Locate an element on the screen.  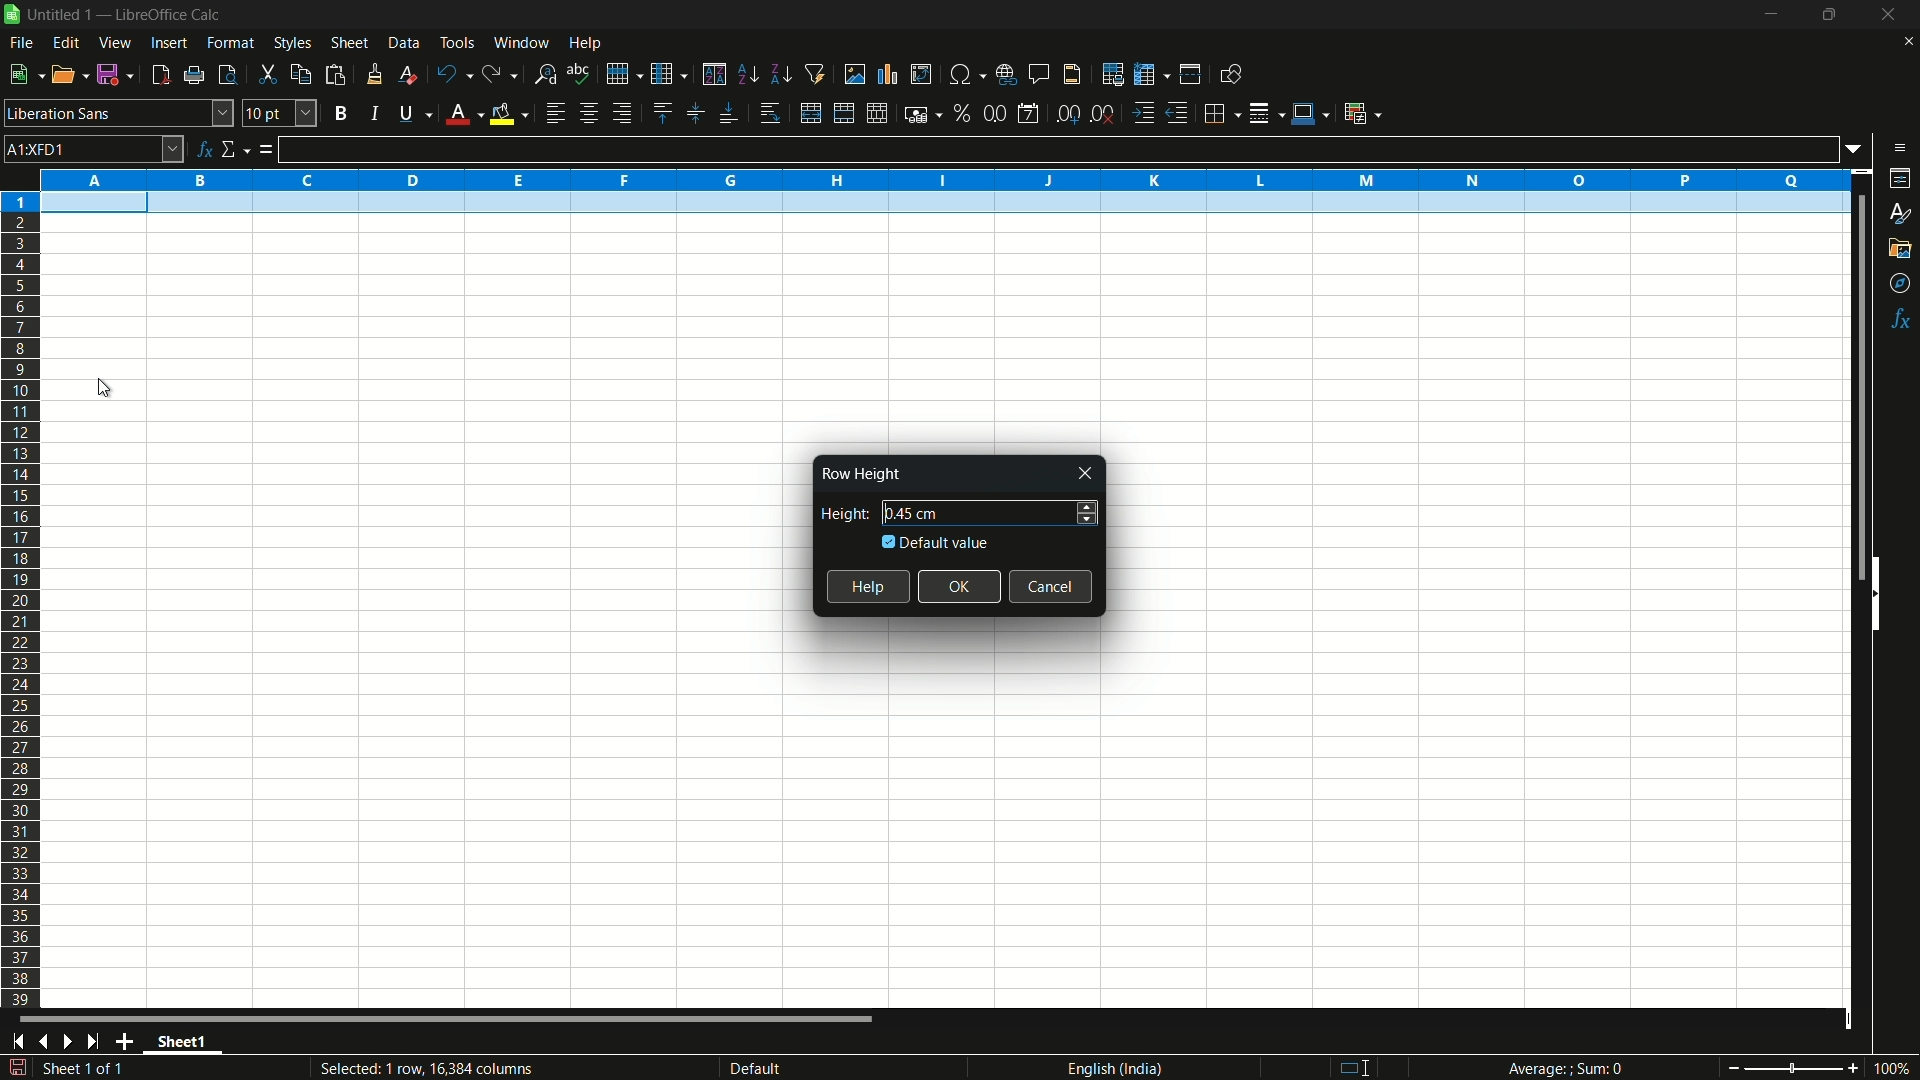
toggle print review is located at coordinates (225, 75).